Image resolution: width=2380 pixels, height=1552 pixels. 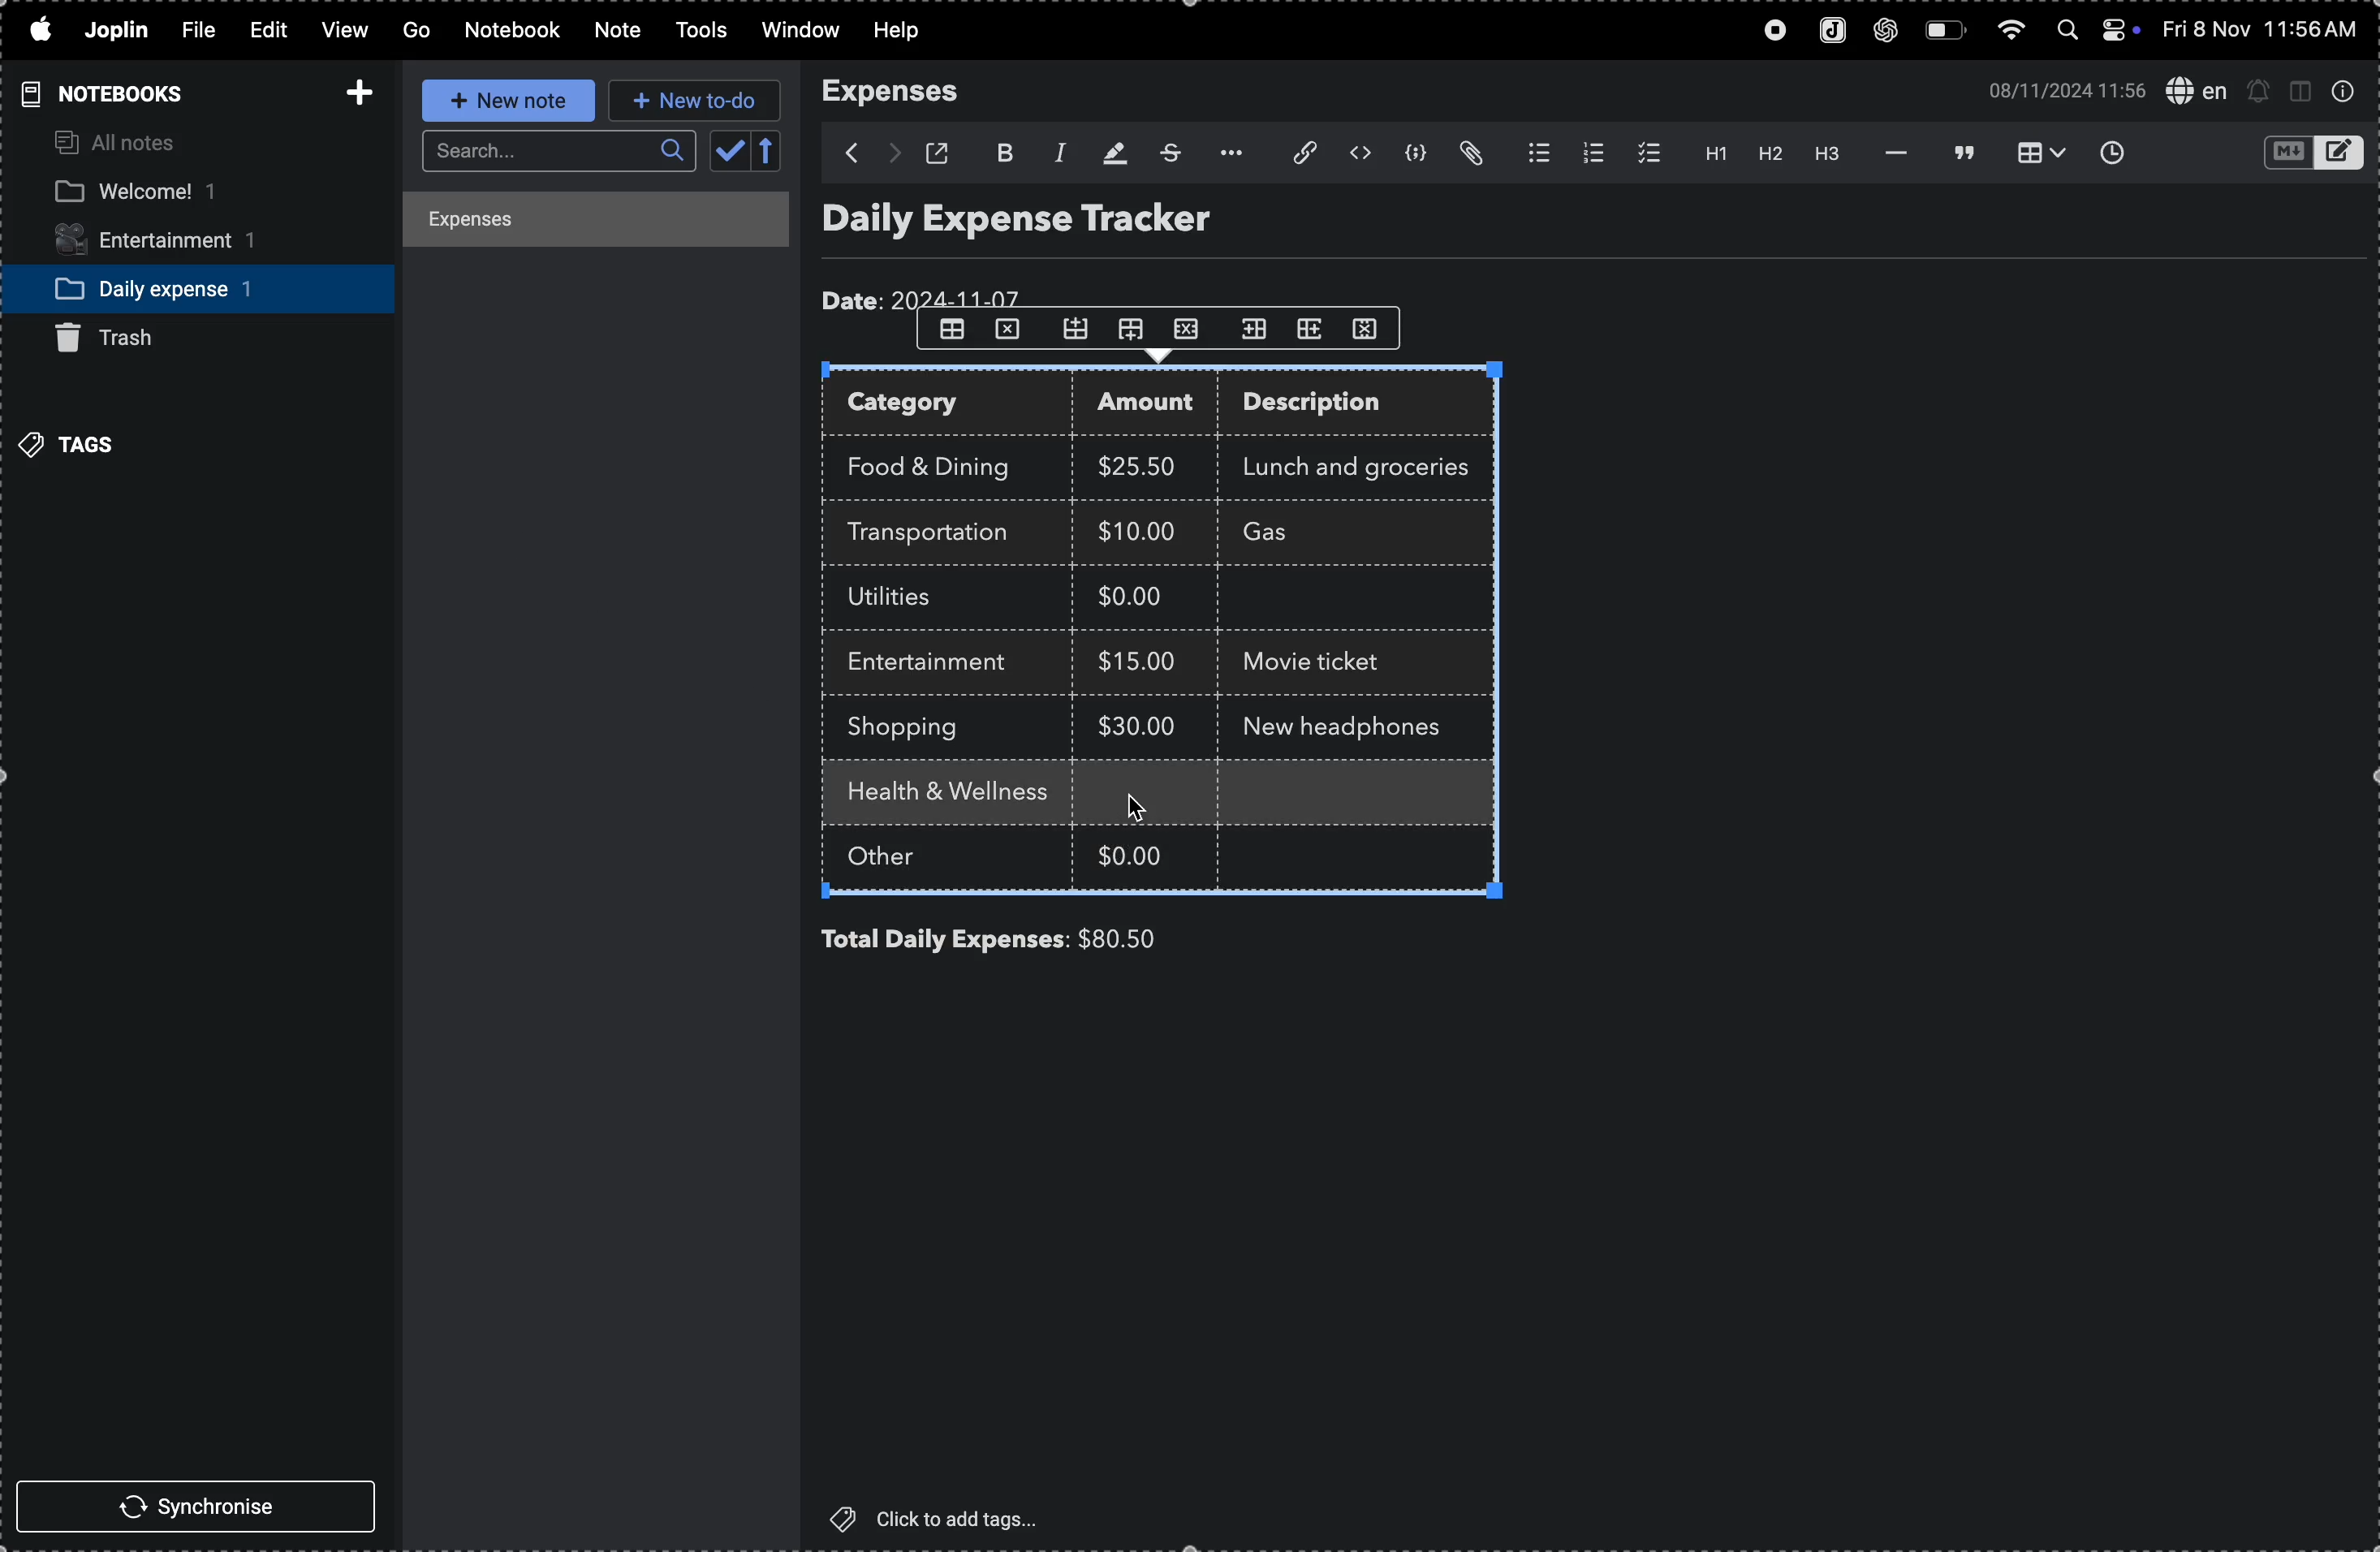 I want to click on utilites, so click(x=909, y=598).